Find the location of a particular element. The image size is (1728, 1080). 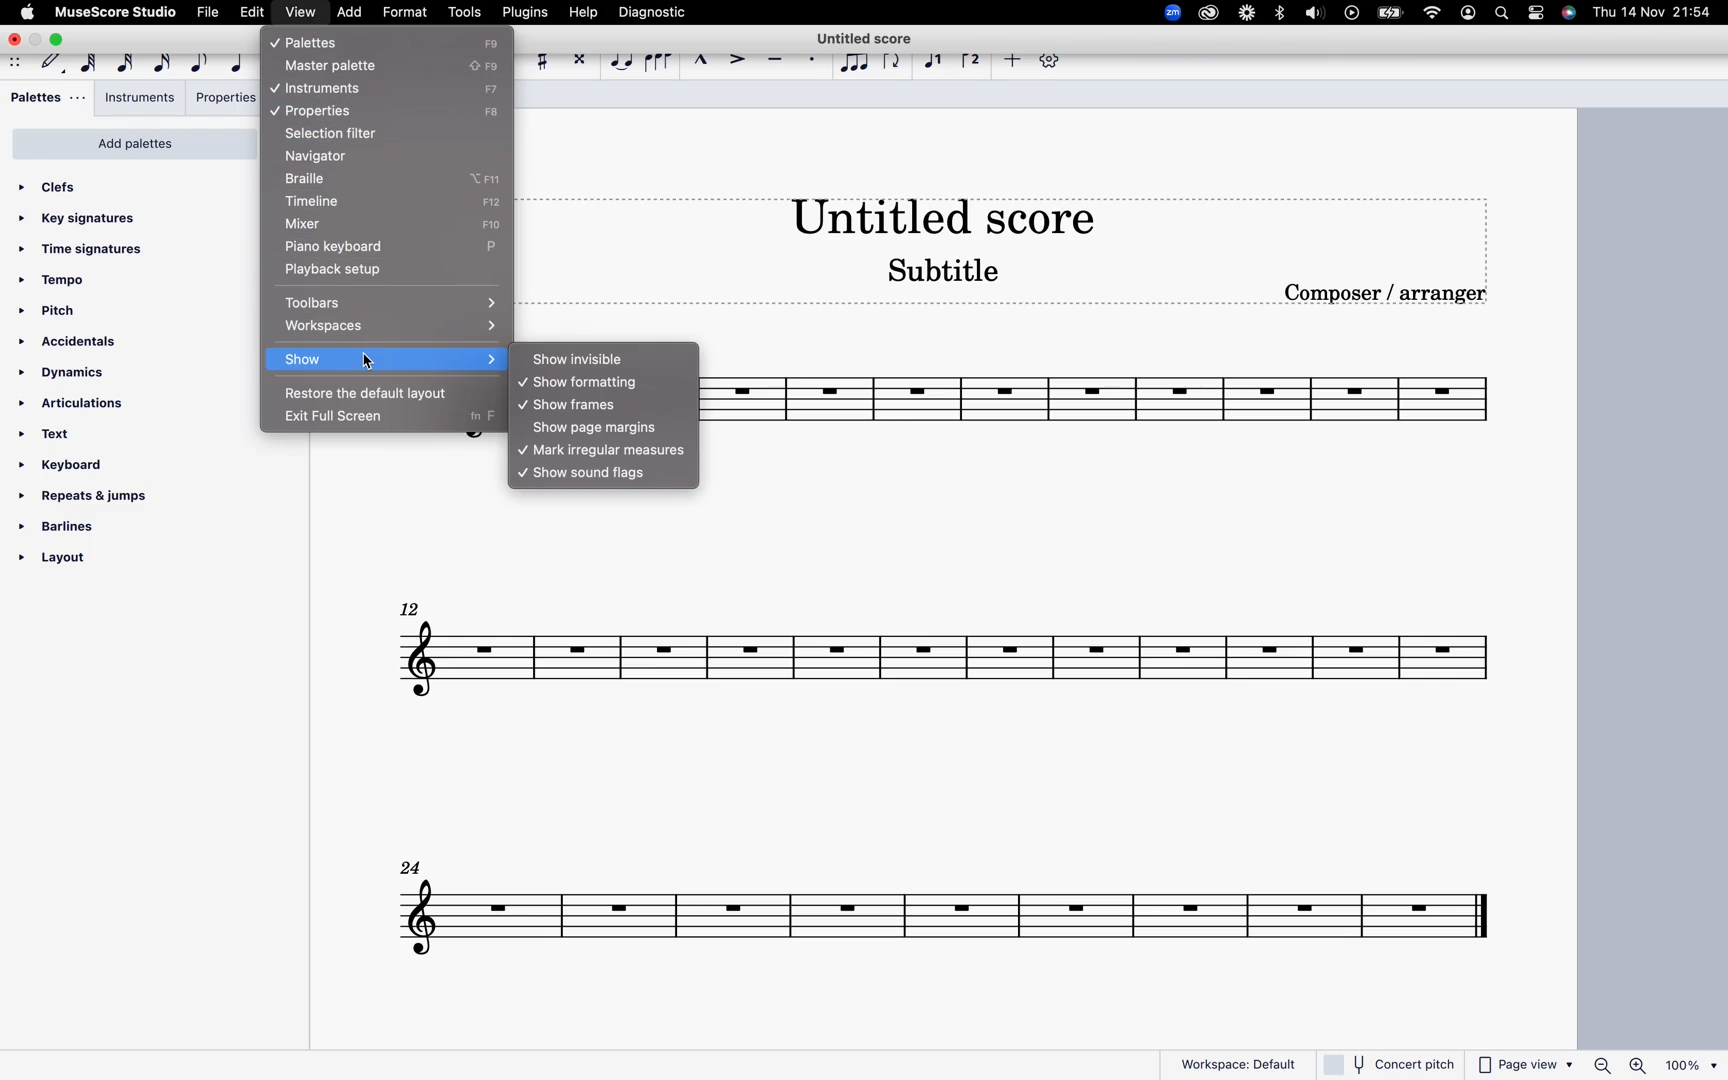

help is located at coordinates (584, 14).